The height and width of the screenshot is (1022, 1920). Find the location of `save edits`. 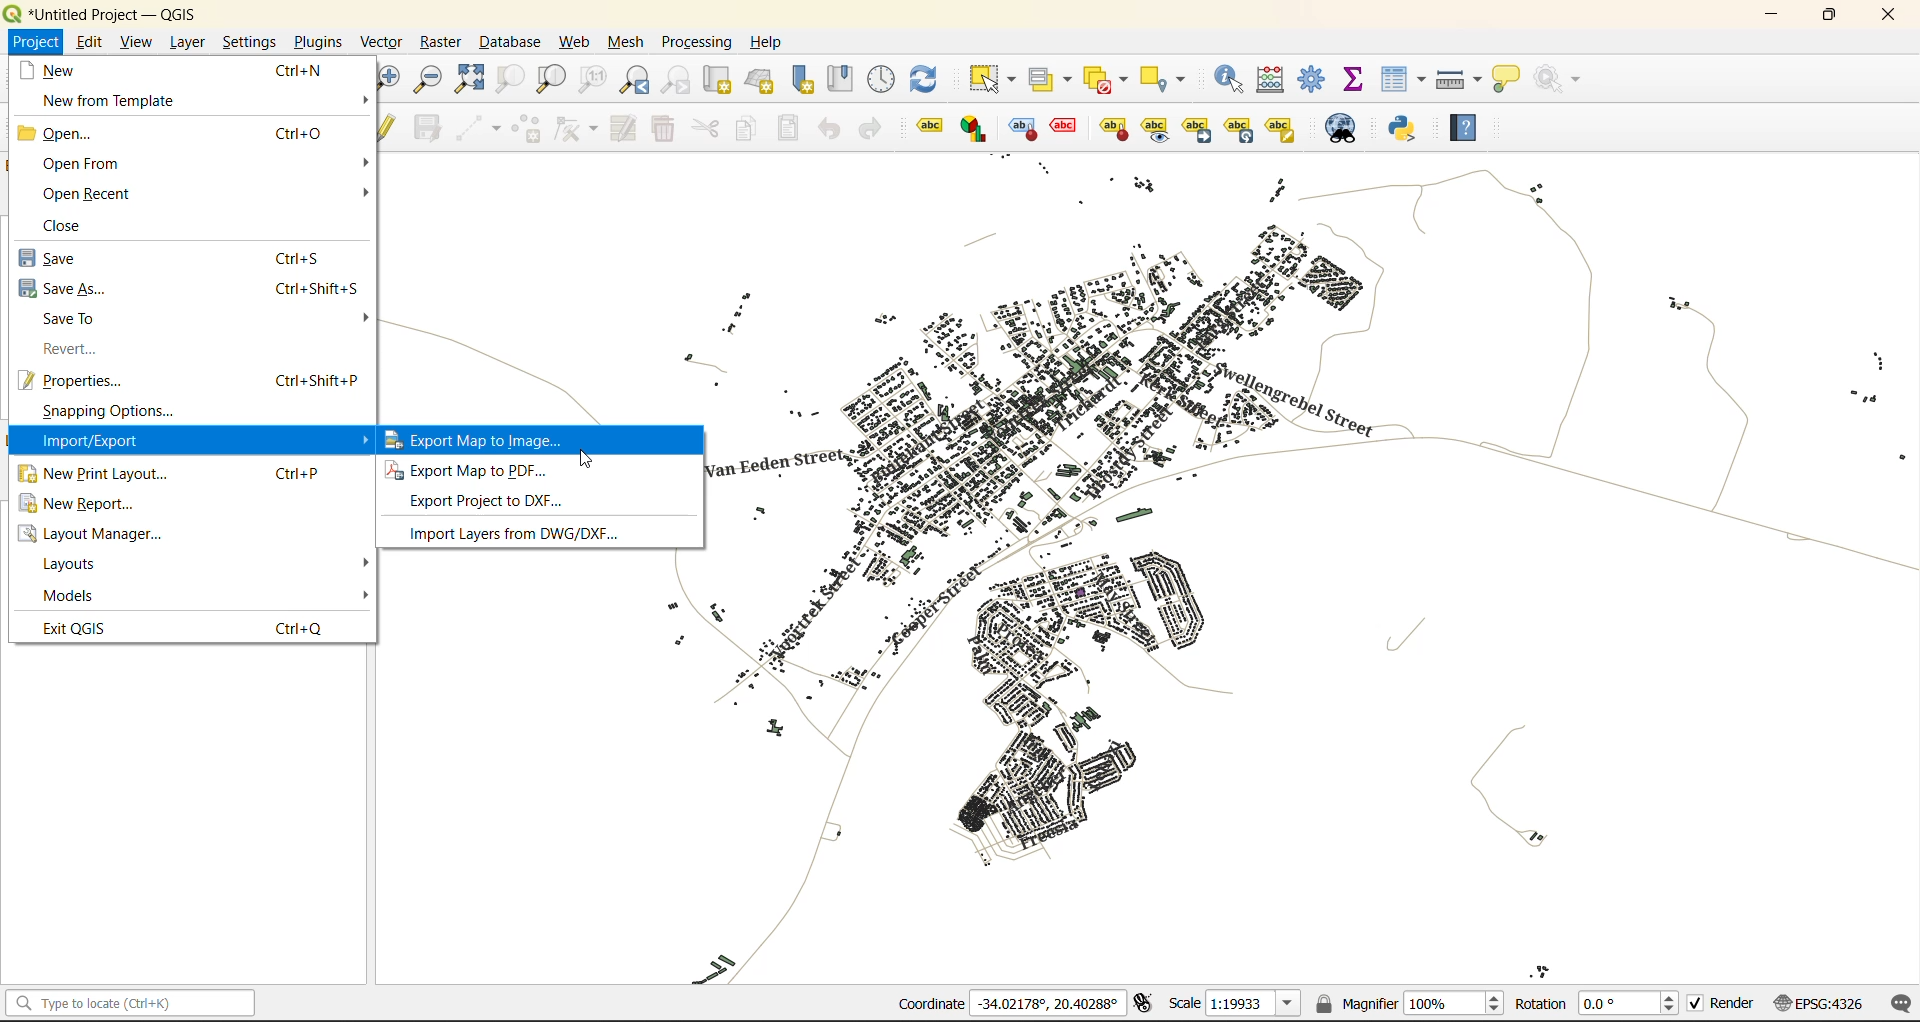

save edits is located at coordinates (425, 128).